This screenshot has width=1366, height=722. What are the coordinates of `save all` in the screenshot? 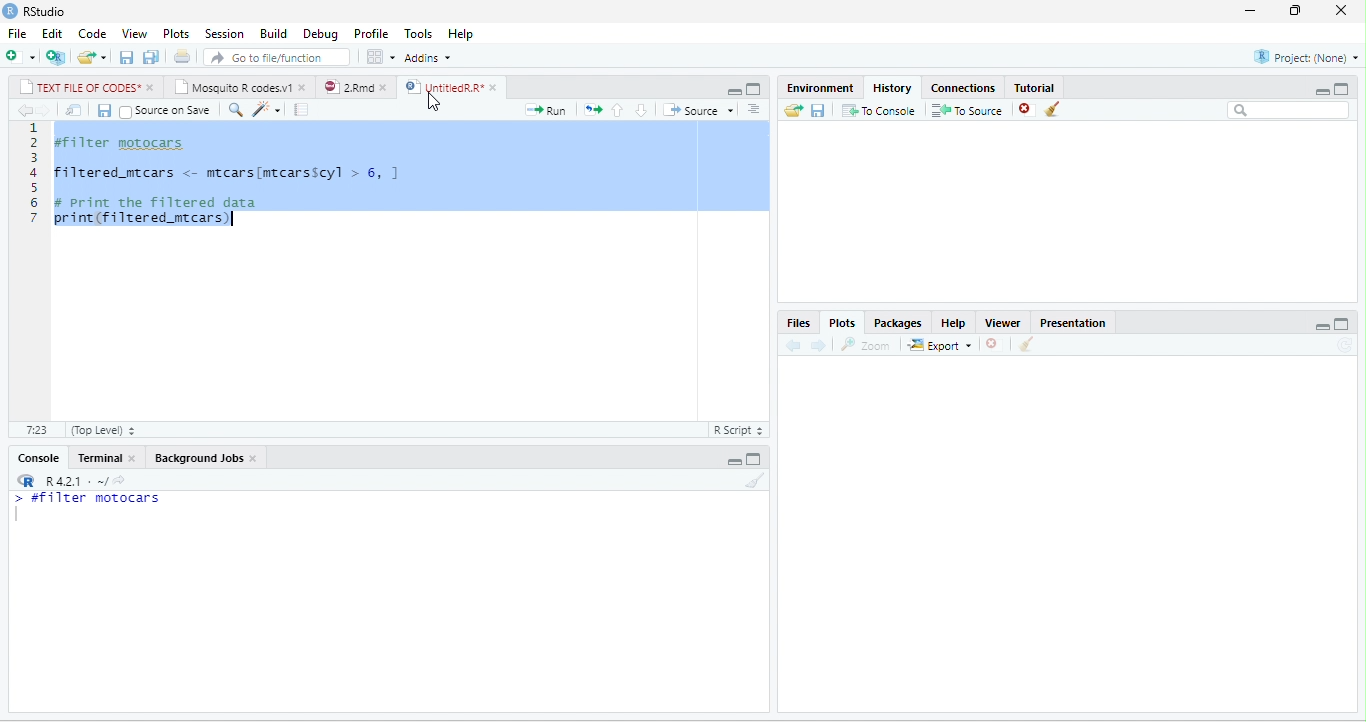 It's located at (150, 57).